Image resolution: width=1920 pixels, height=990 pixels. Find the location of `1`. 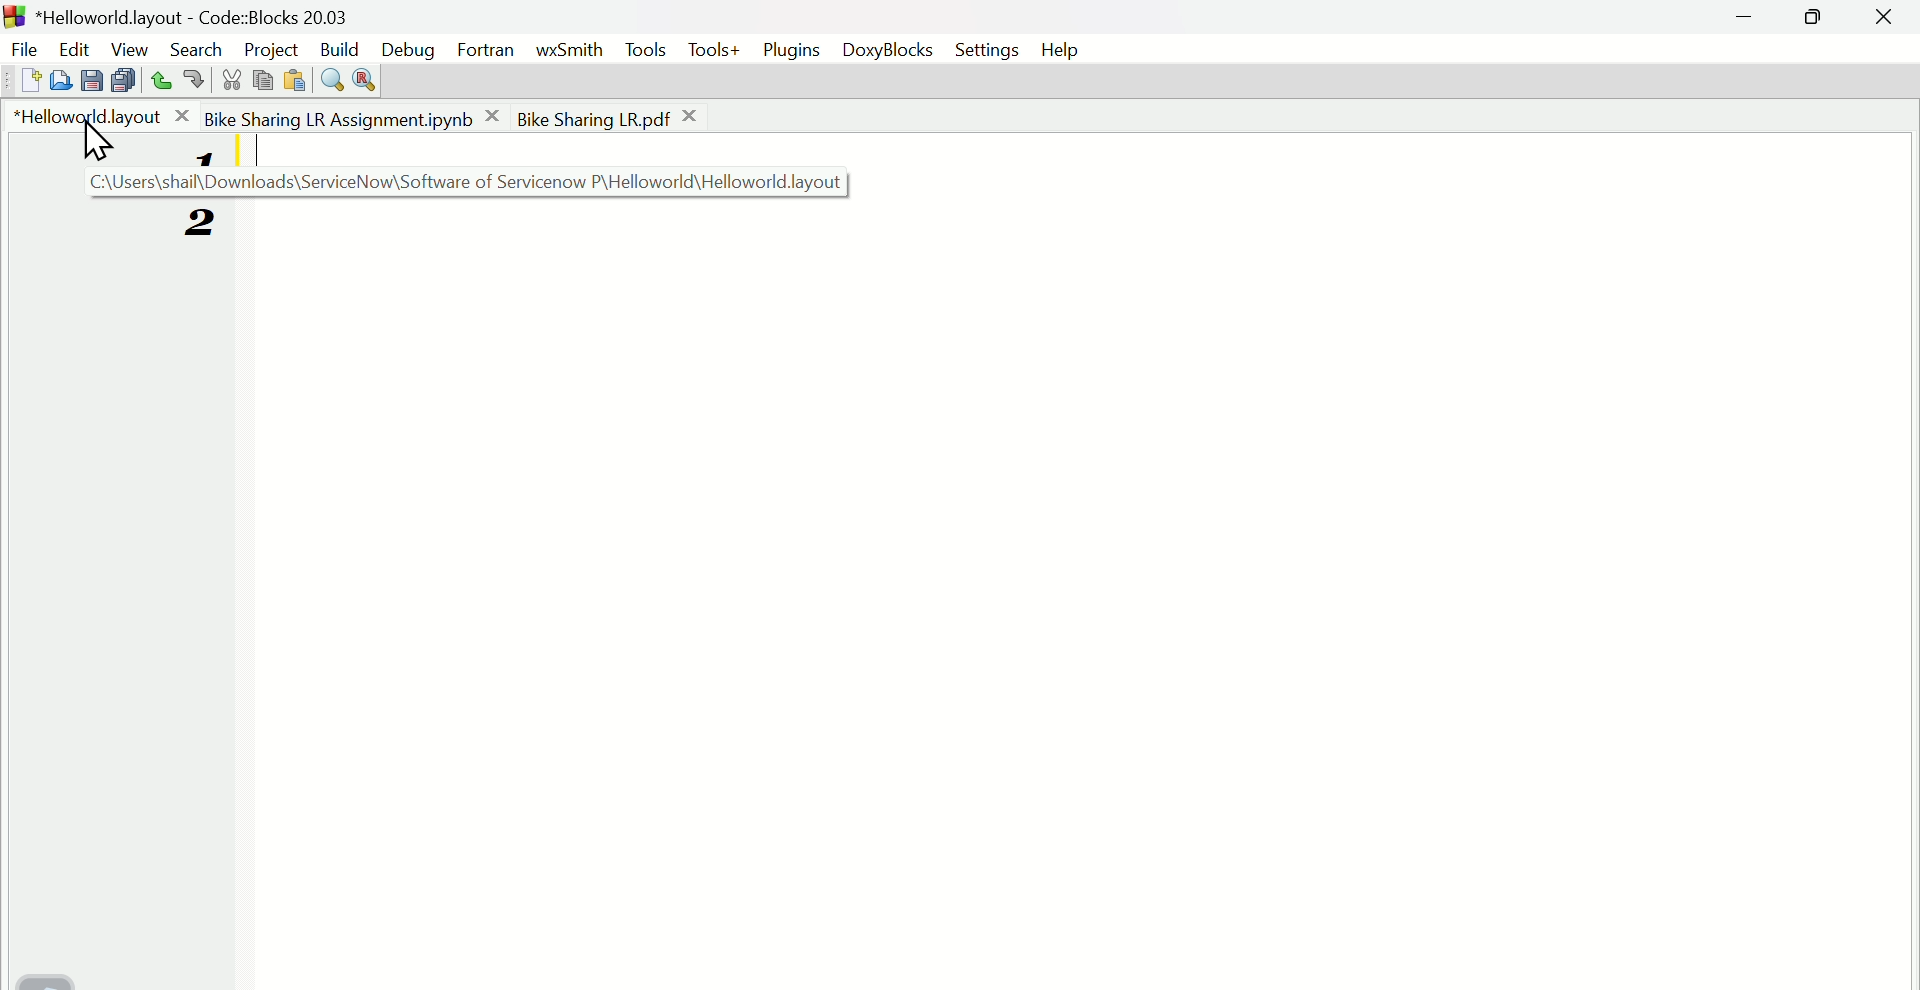

1 is located at coordinates (199, 156).